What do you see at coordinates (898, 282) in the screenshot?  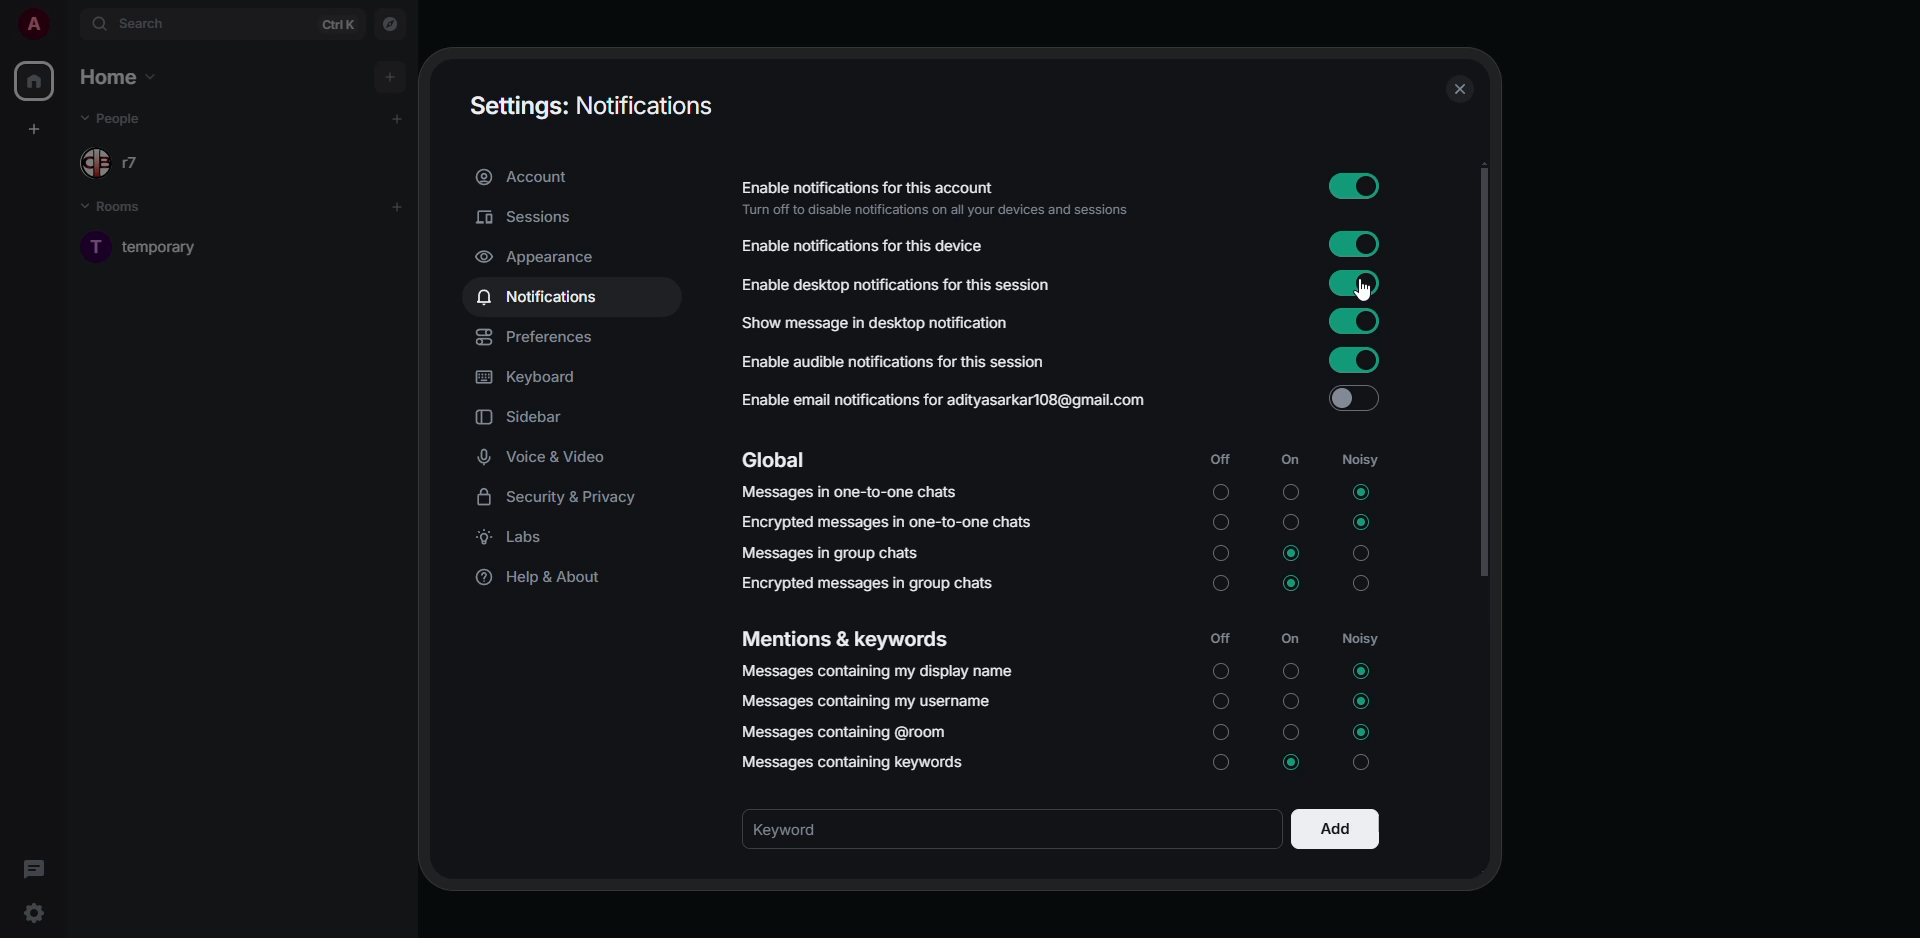 I see `enable desktop notifications for this session` at bounding box center [898, 282].